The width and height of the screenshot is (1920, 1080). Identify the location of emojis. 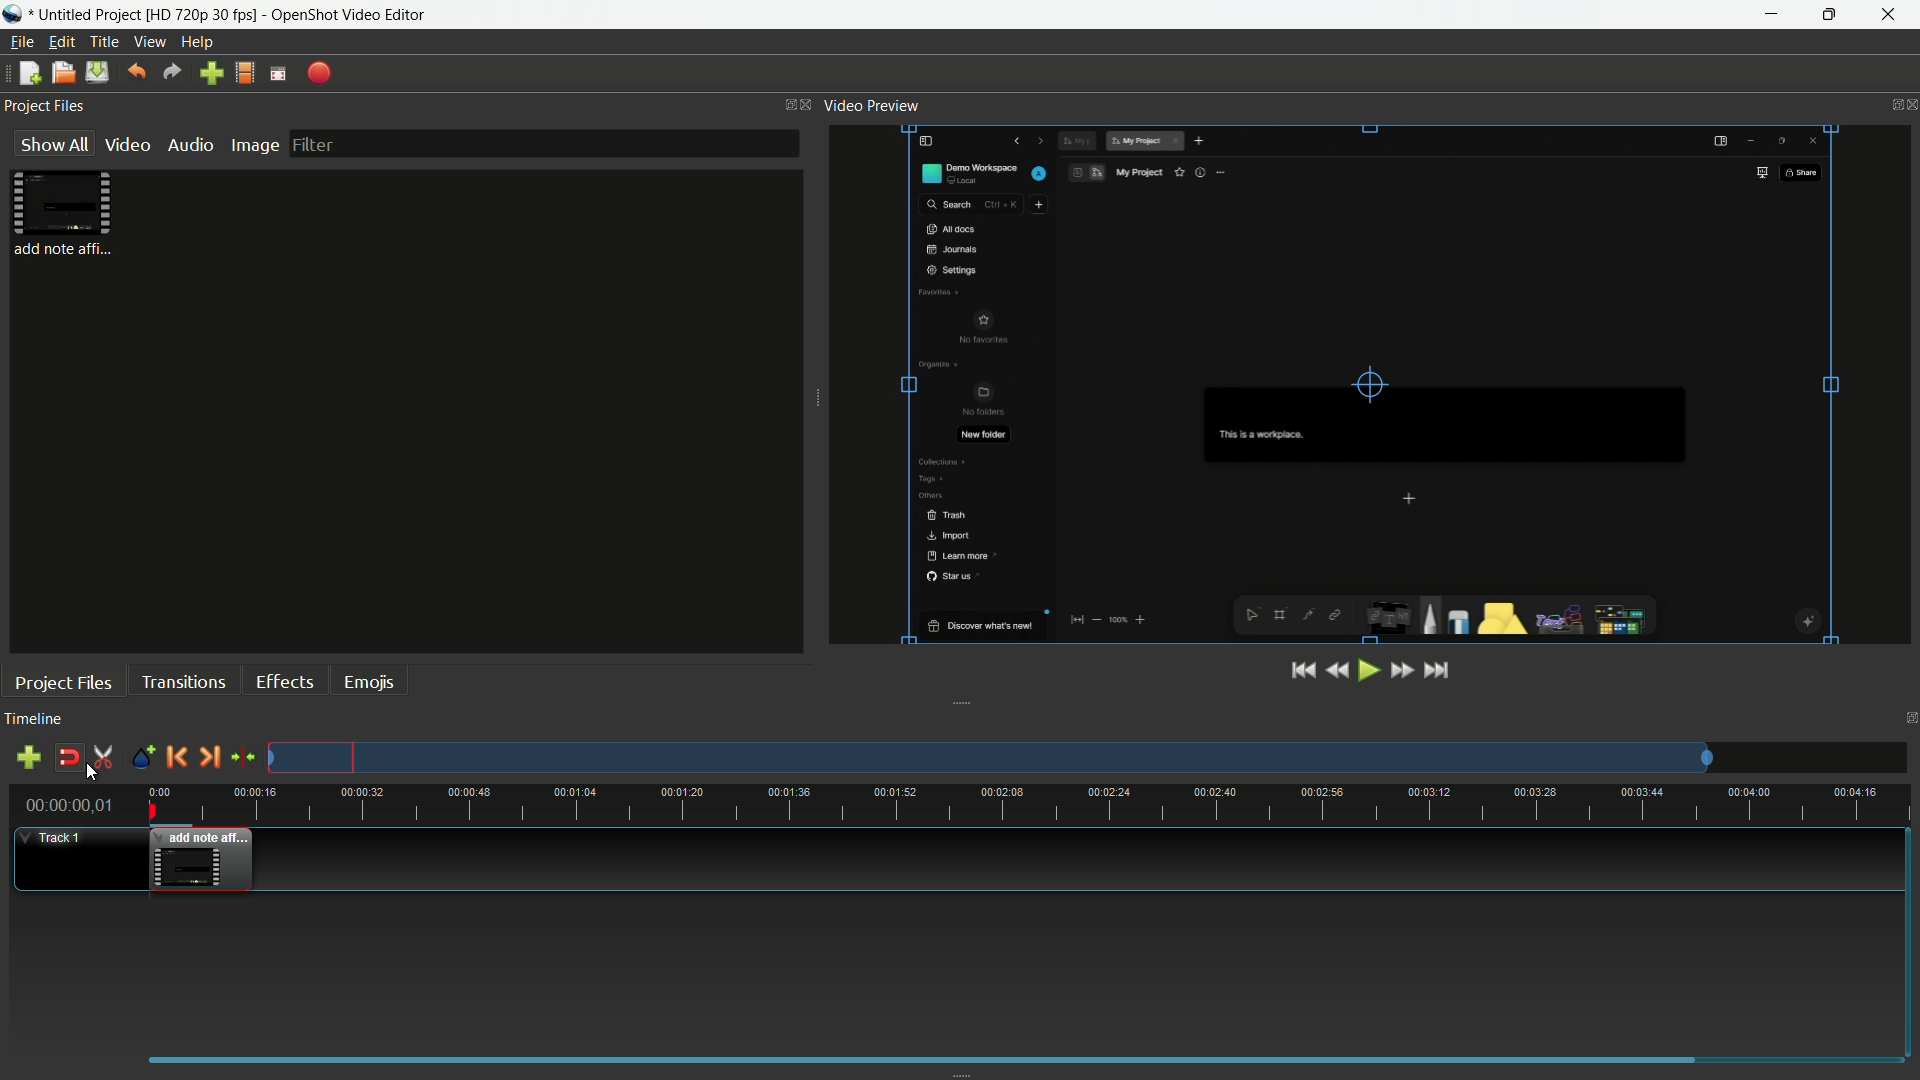
(368, 683).